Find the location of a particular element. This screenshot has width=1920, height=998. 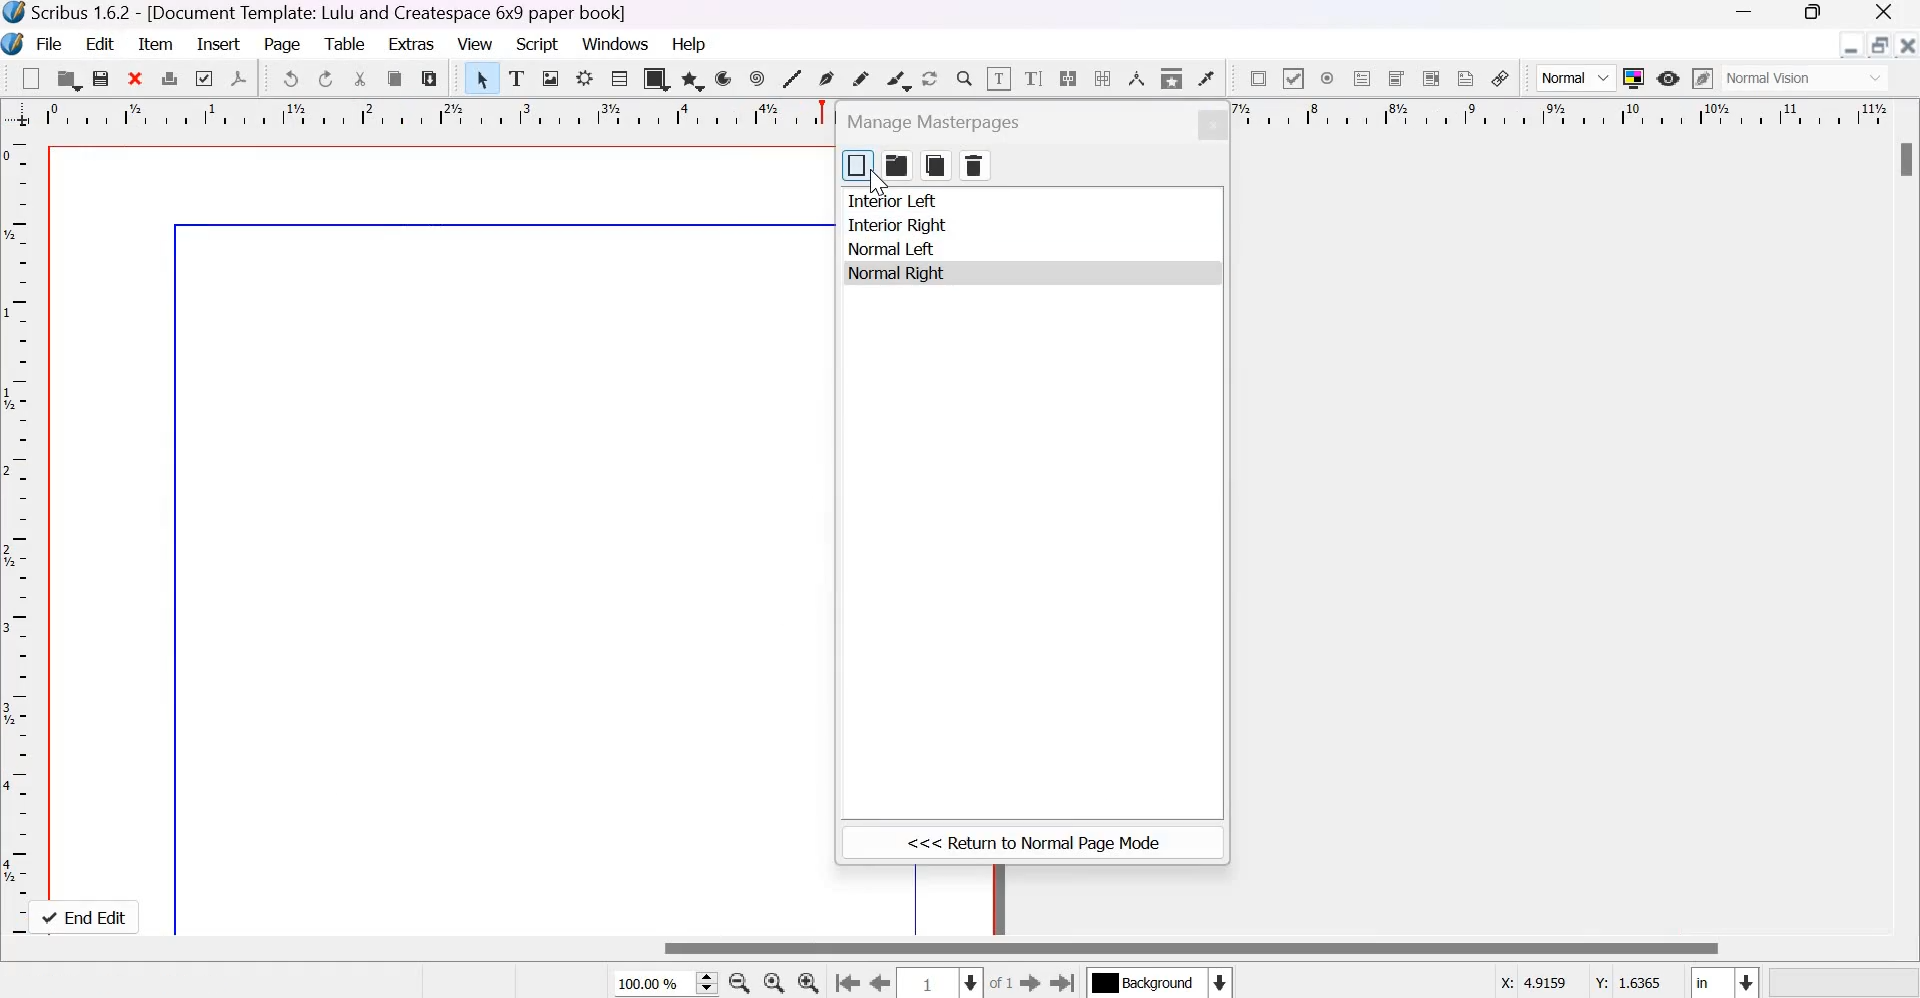

Extras is located at coordinates (410, 44).